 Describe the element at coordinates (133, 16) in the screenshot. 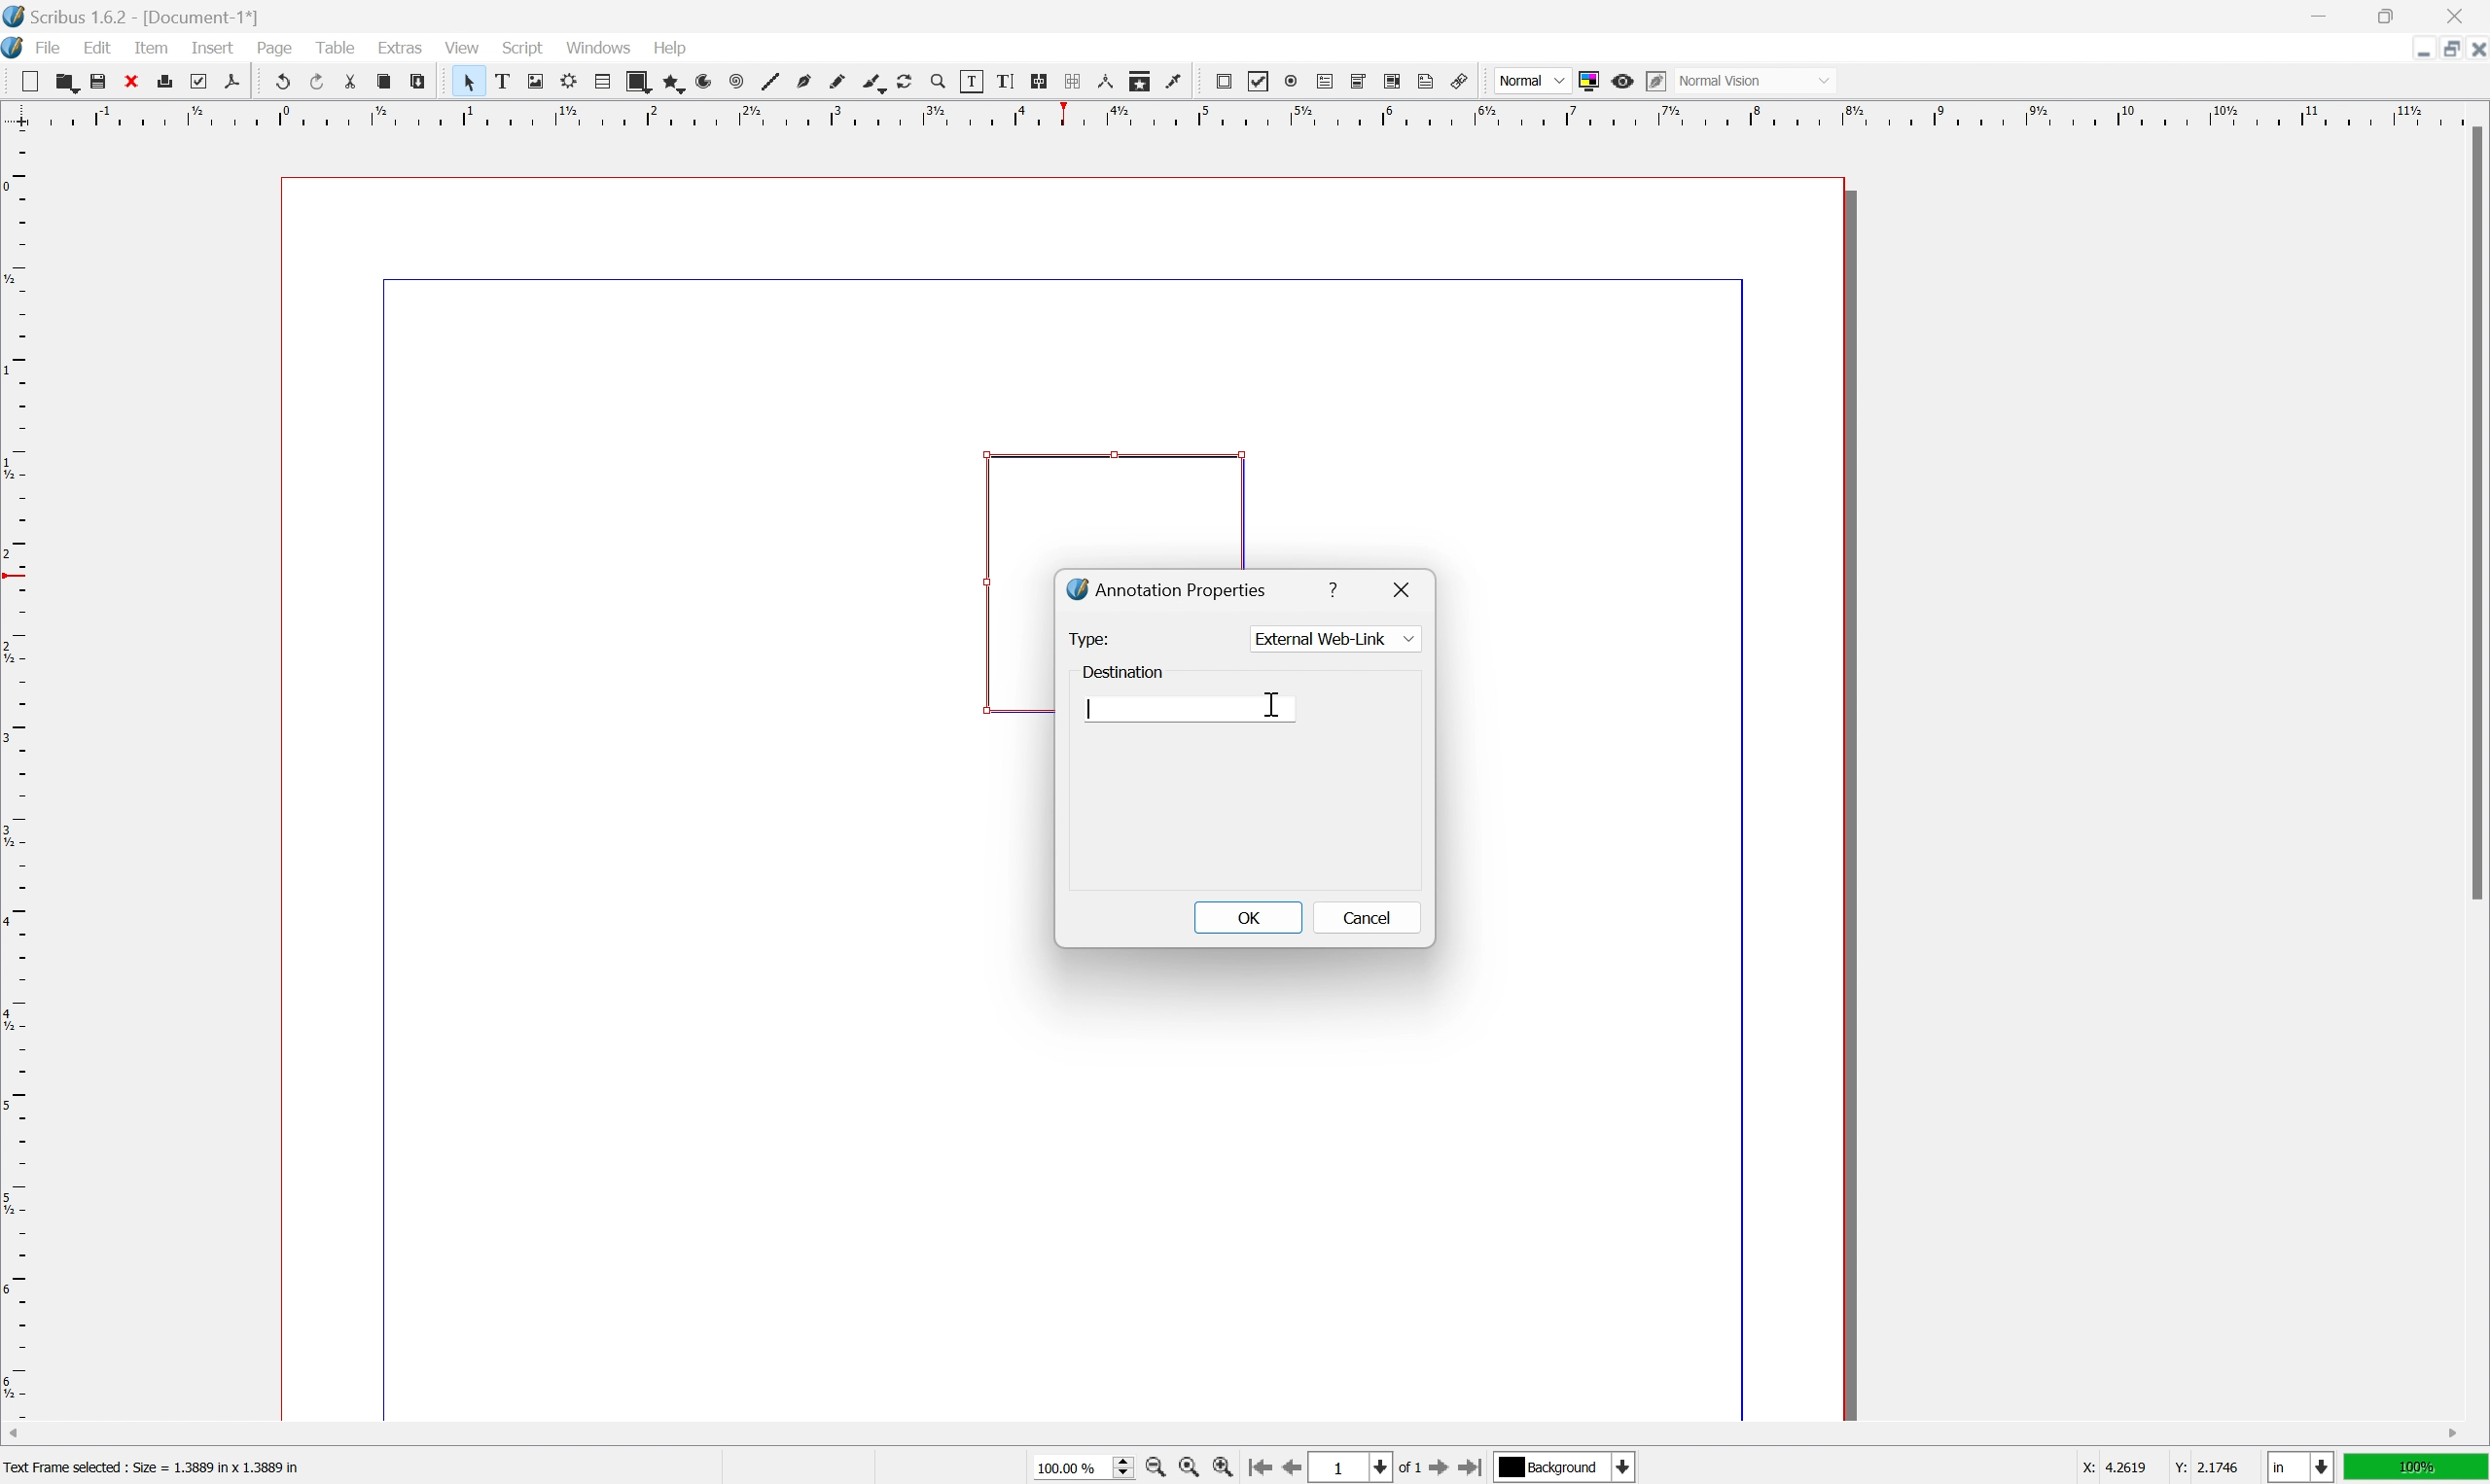

I see `Application name` at that location.